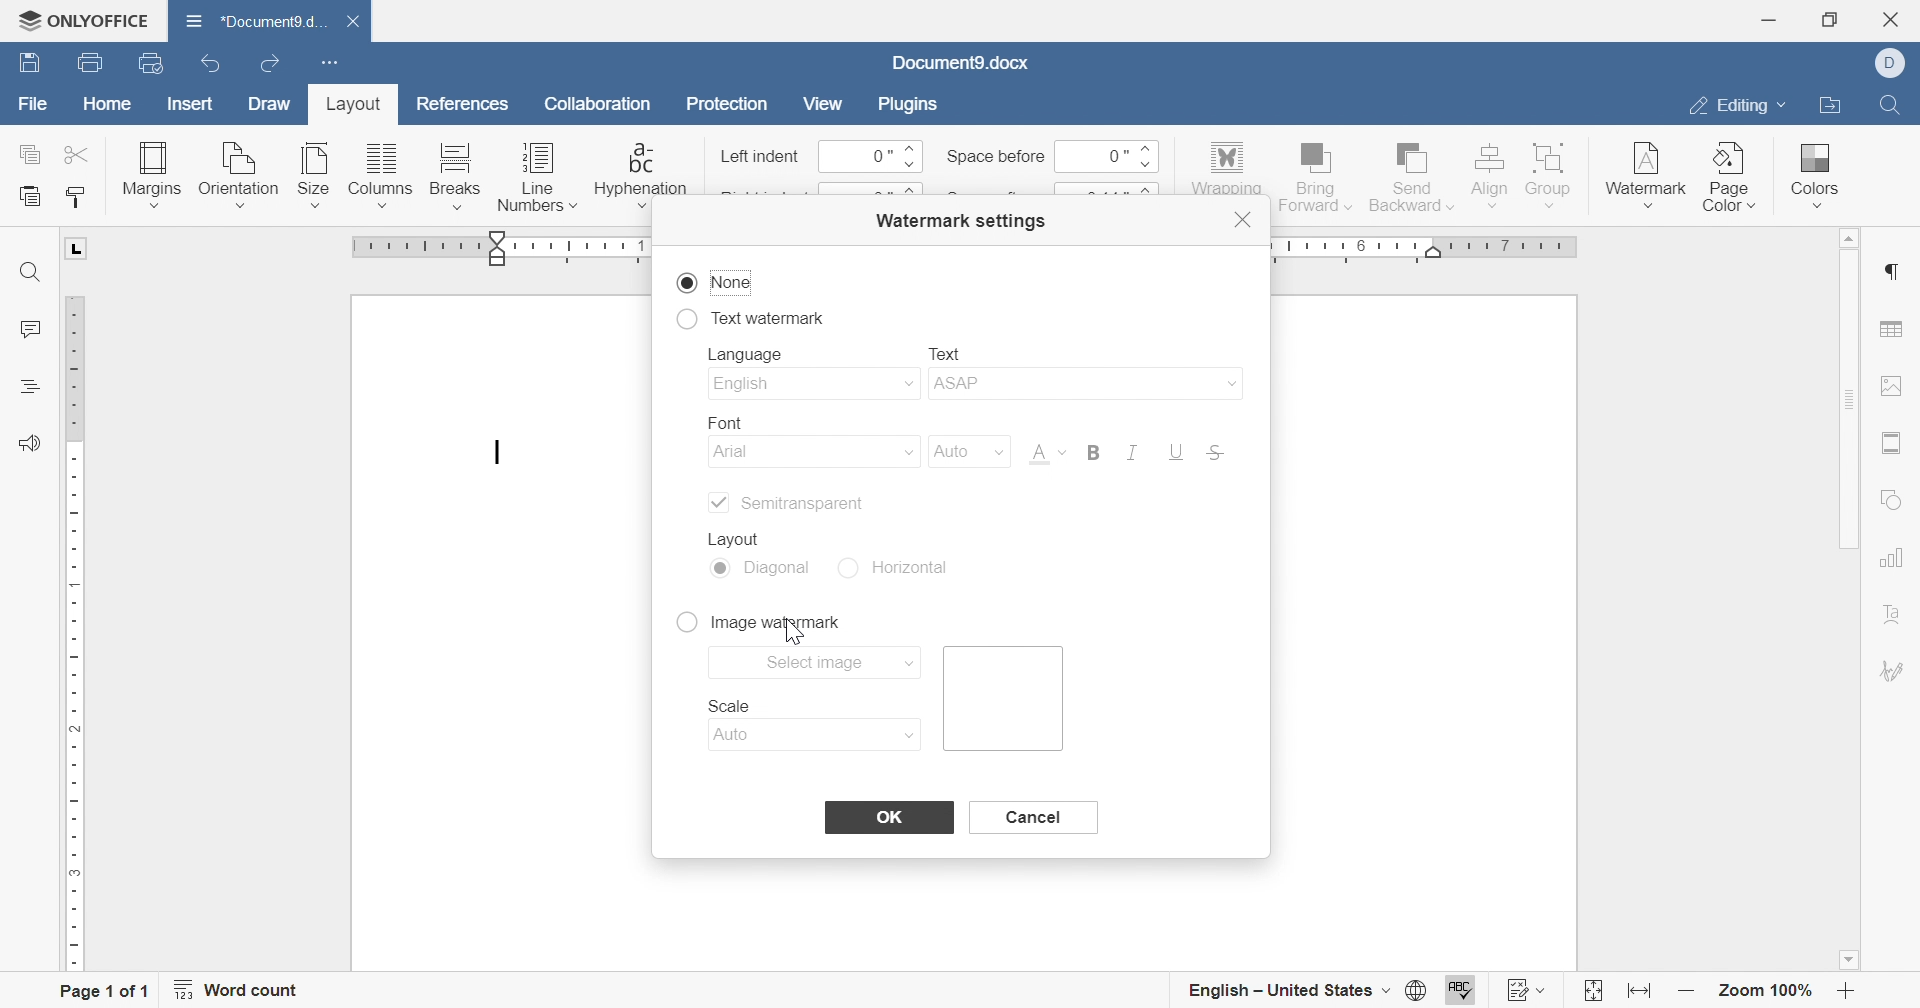  What do you see at coordinates (271, 104) in the screenshot?
I see `draw` at bounding box center [271, 104].